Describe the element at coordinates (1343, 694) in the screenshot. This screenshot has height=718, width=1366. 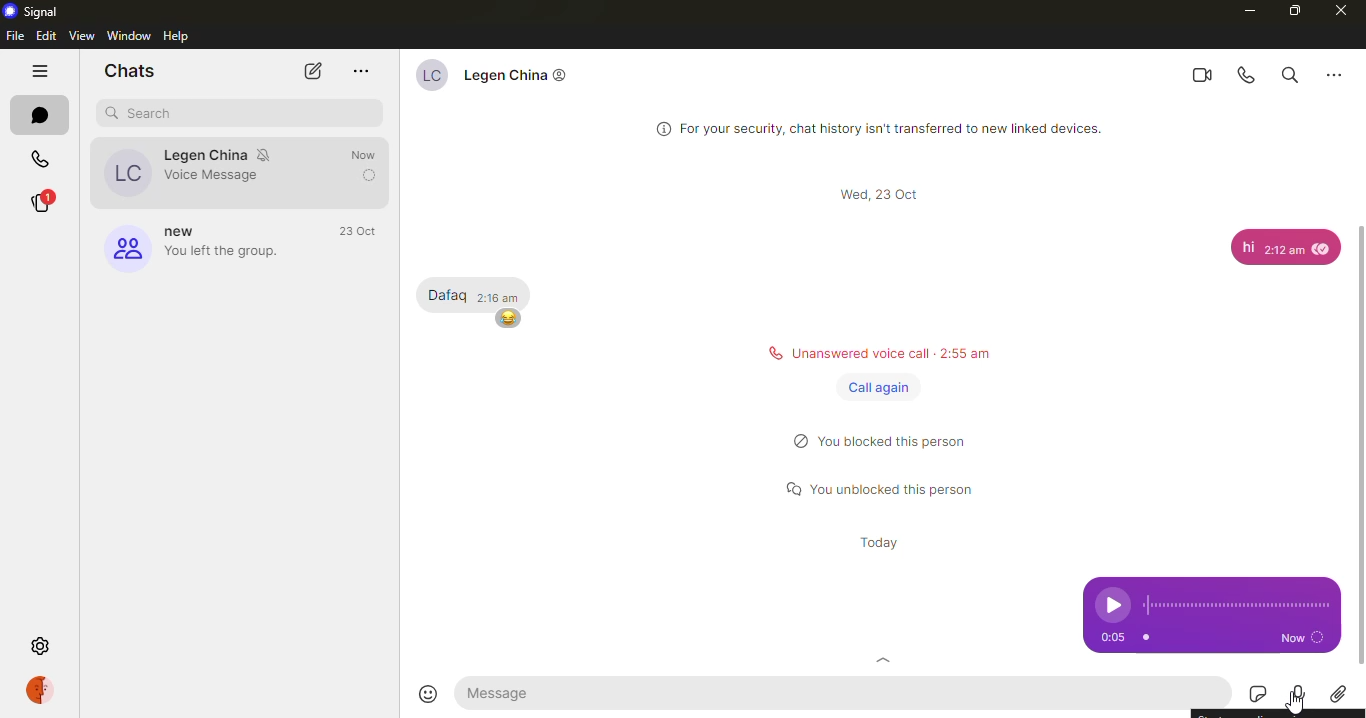
I see `attach` at that location.